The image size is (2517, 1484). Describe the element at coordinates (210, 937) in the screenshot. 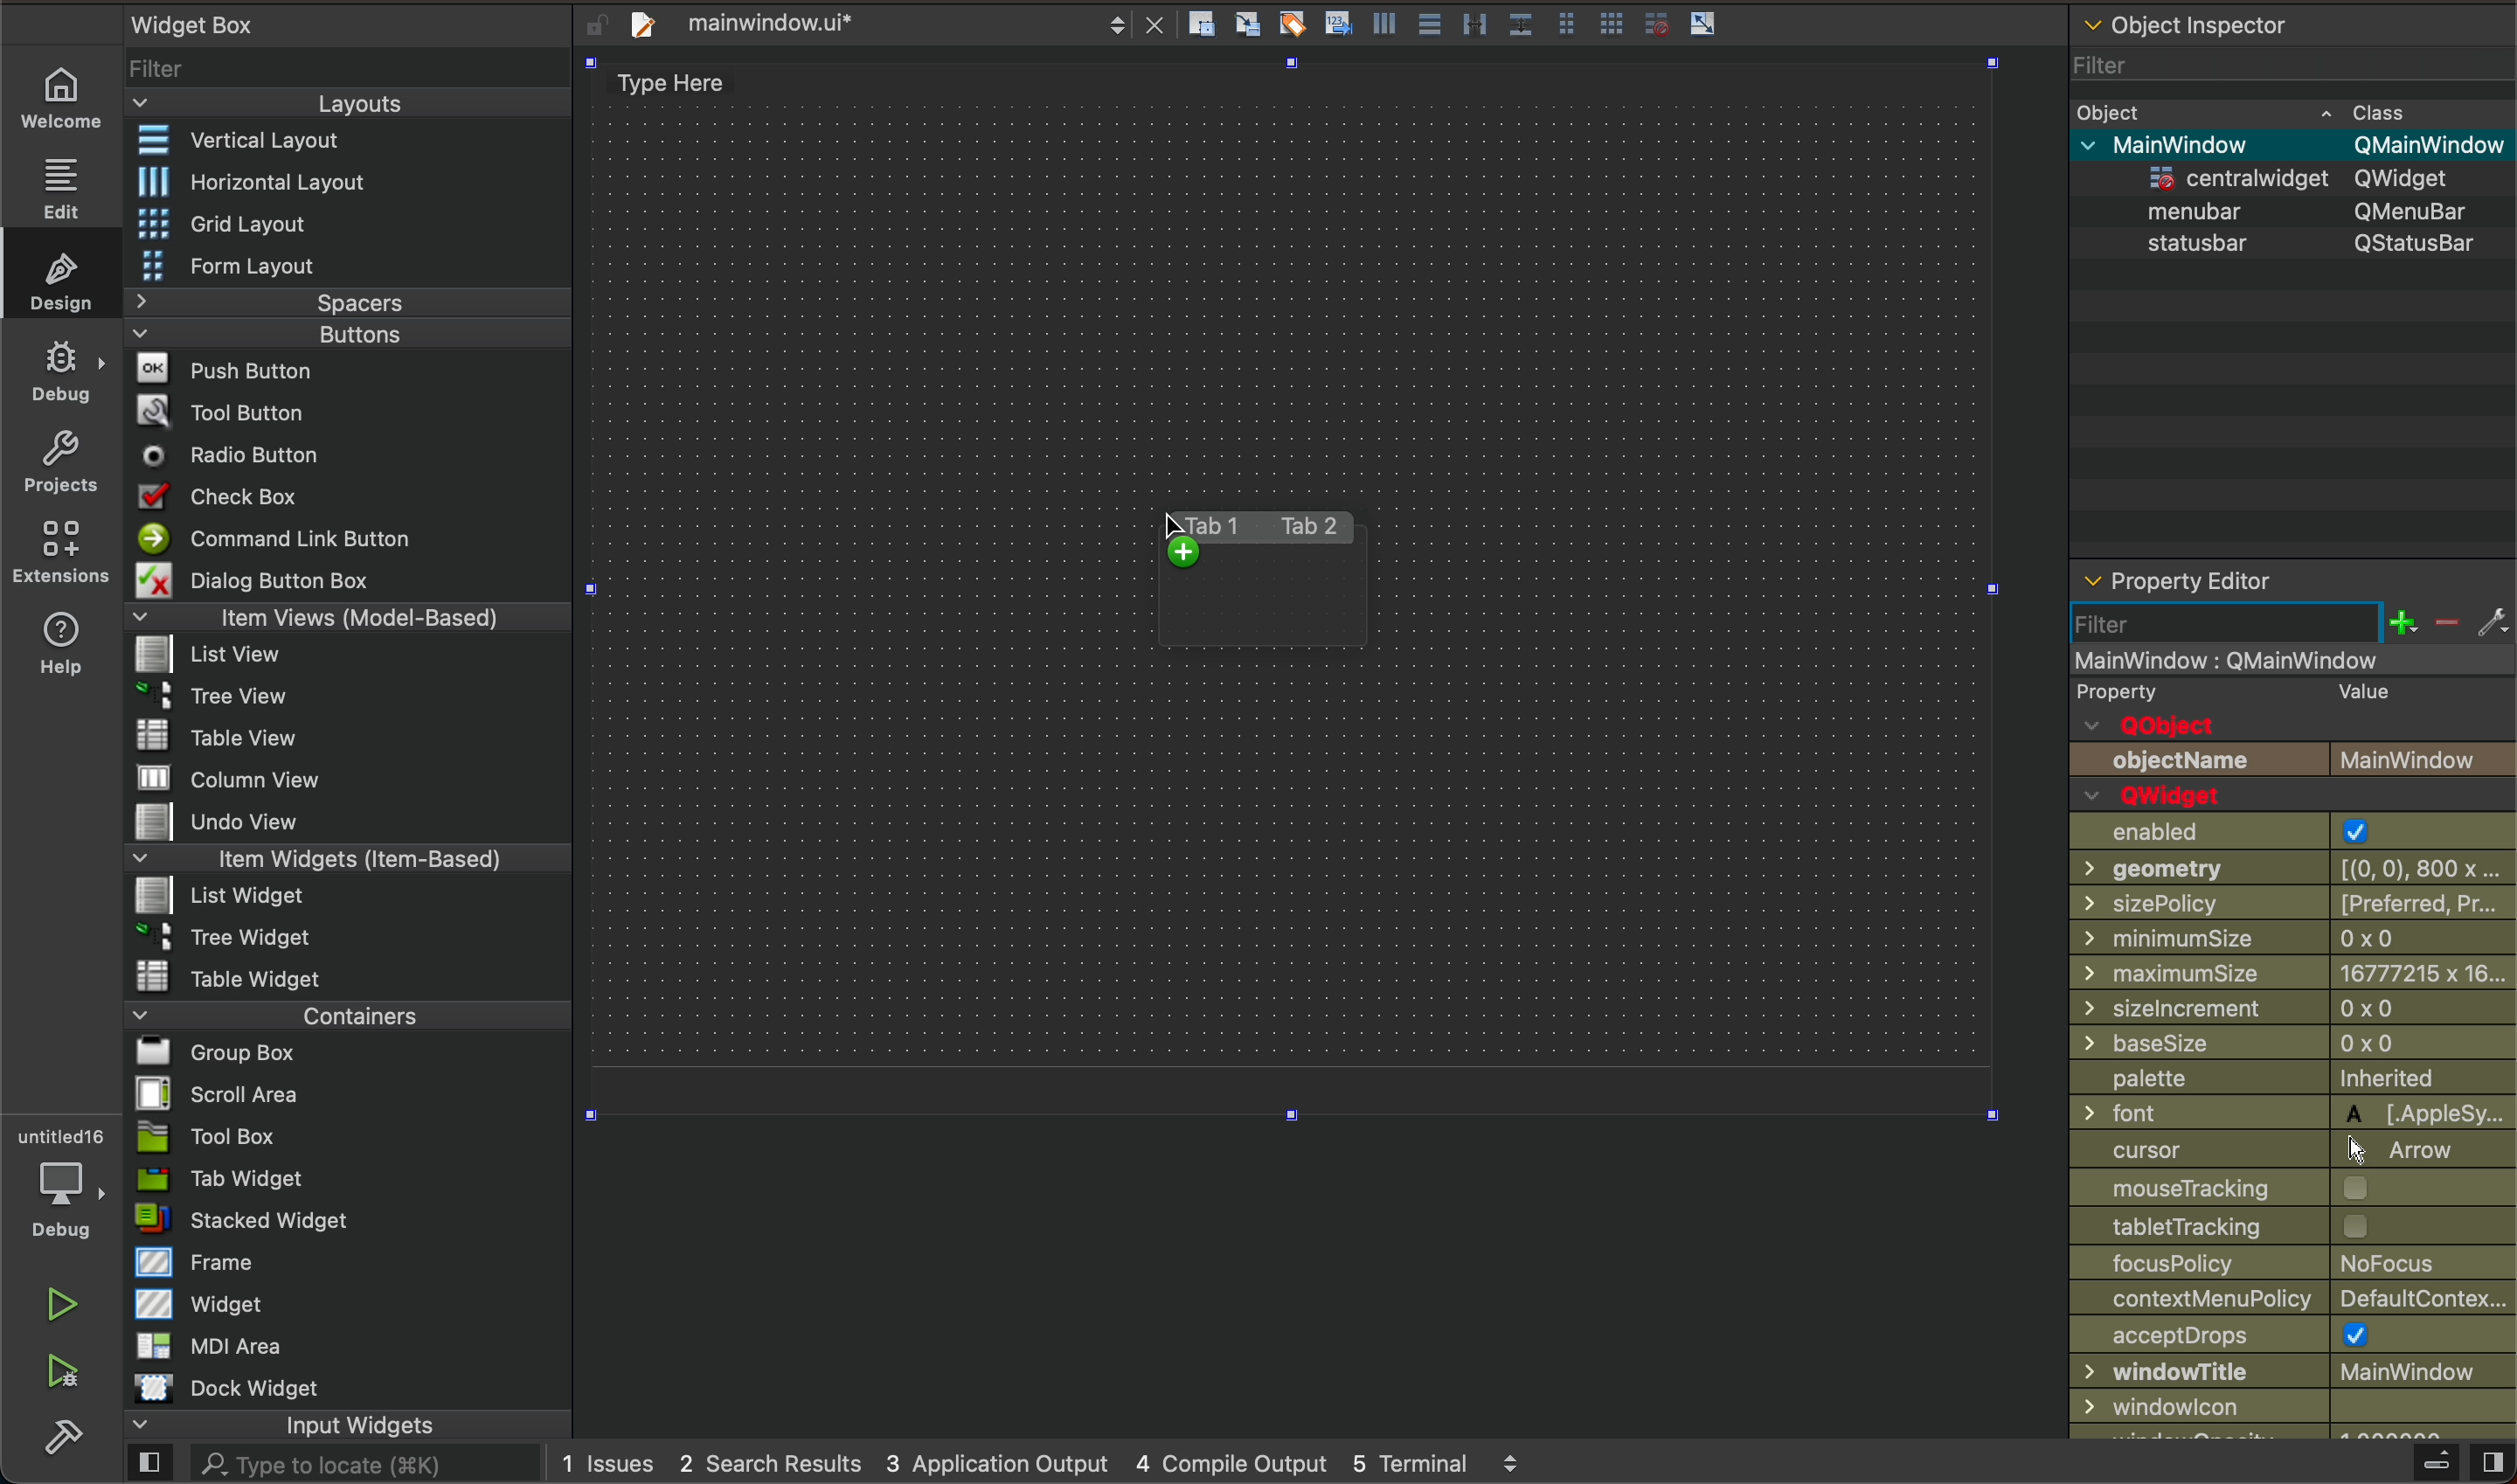

I see `~ 3 Tree Widget` at that location.